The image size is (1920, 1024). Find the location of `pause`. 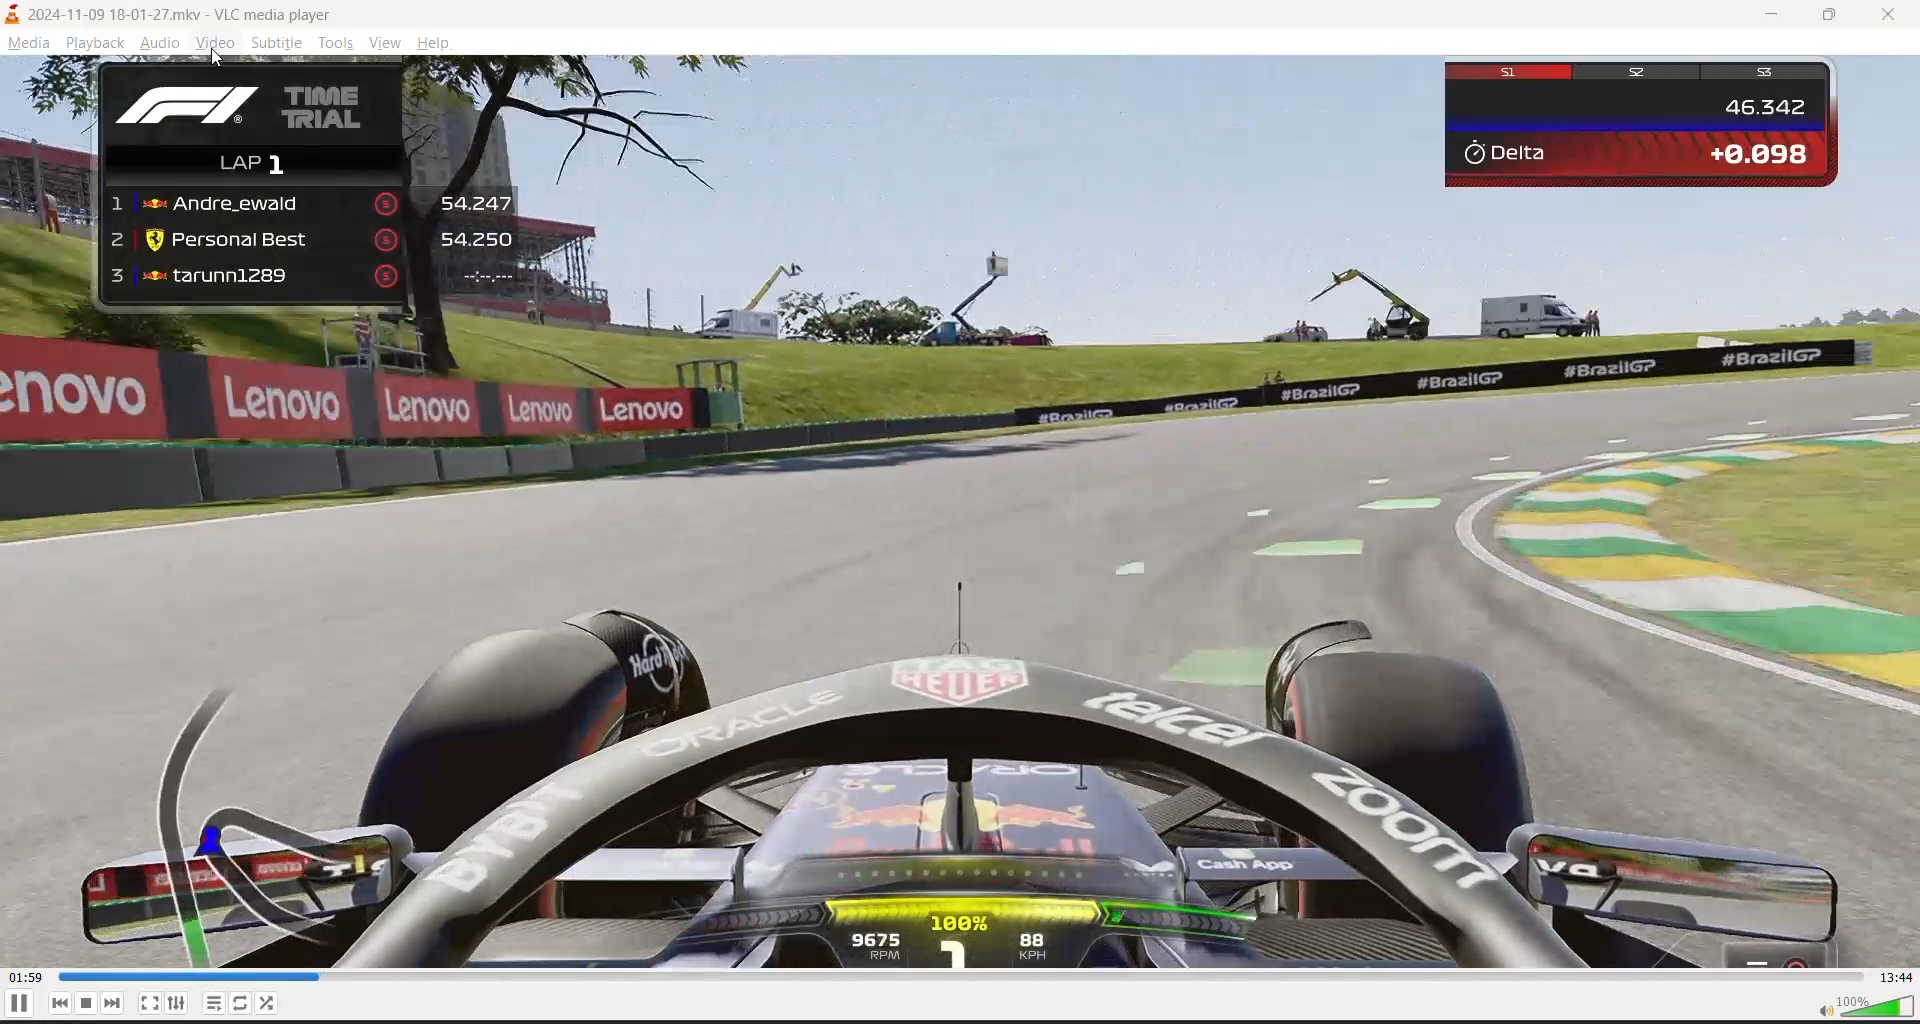

pause is located at coordinates (18, 1002).